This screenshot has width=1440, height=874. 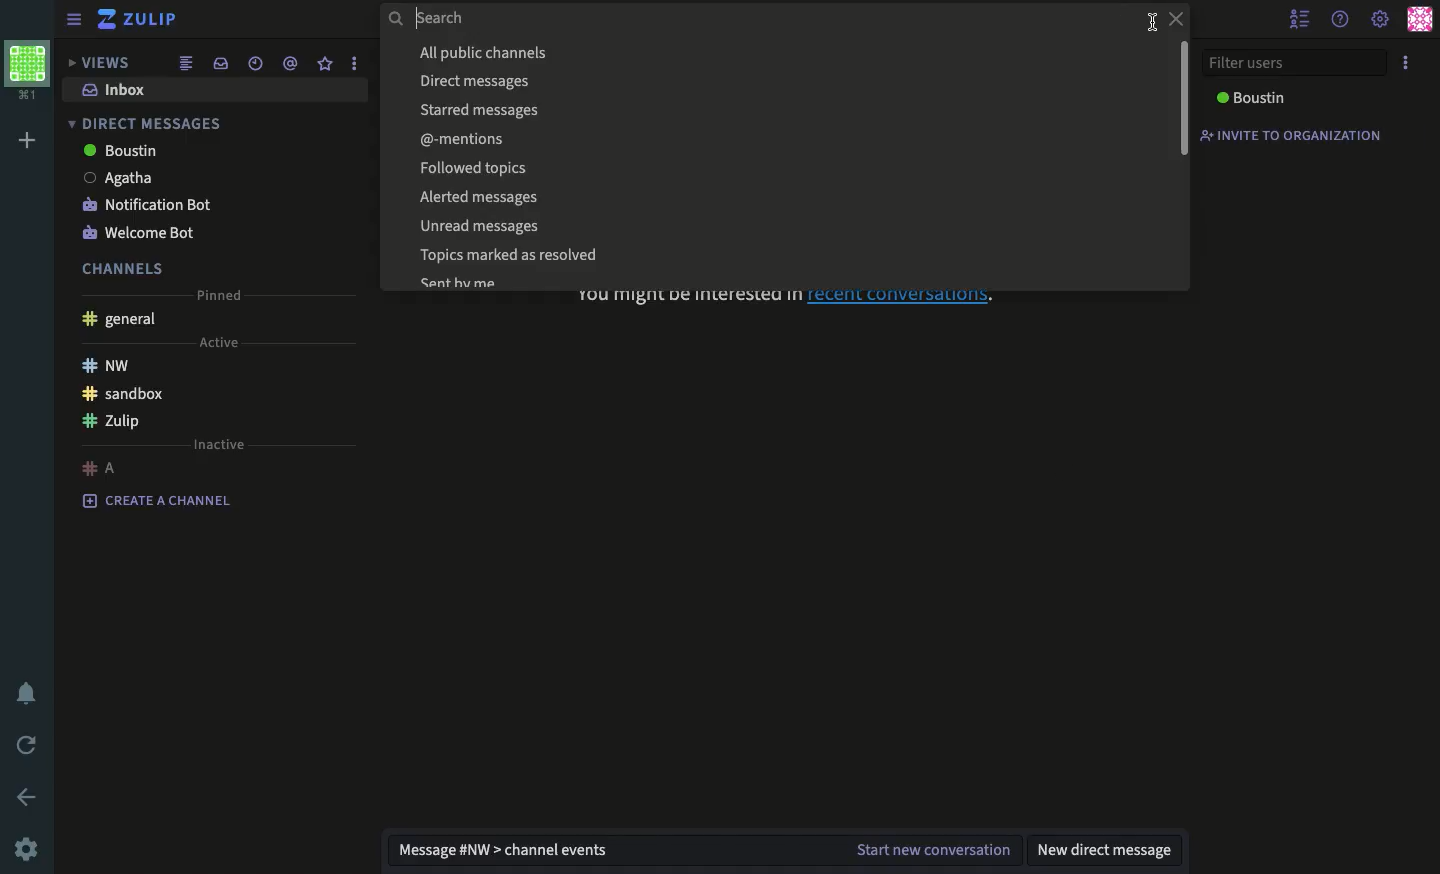 I want to click on notification, so click(x=27, y=695).